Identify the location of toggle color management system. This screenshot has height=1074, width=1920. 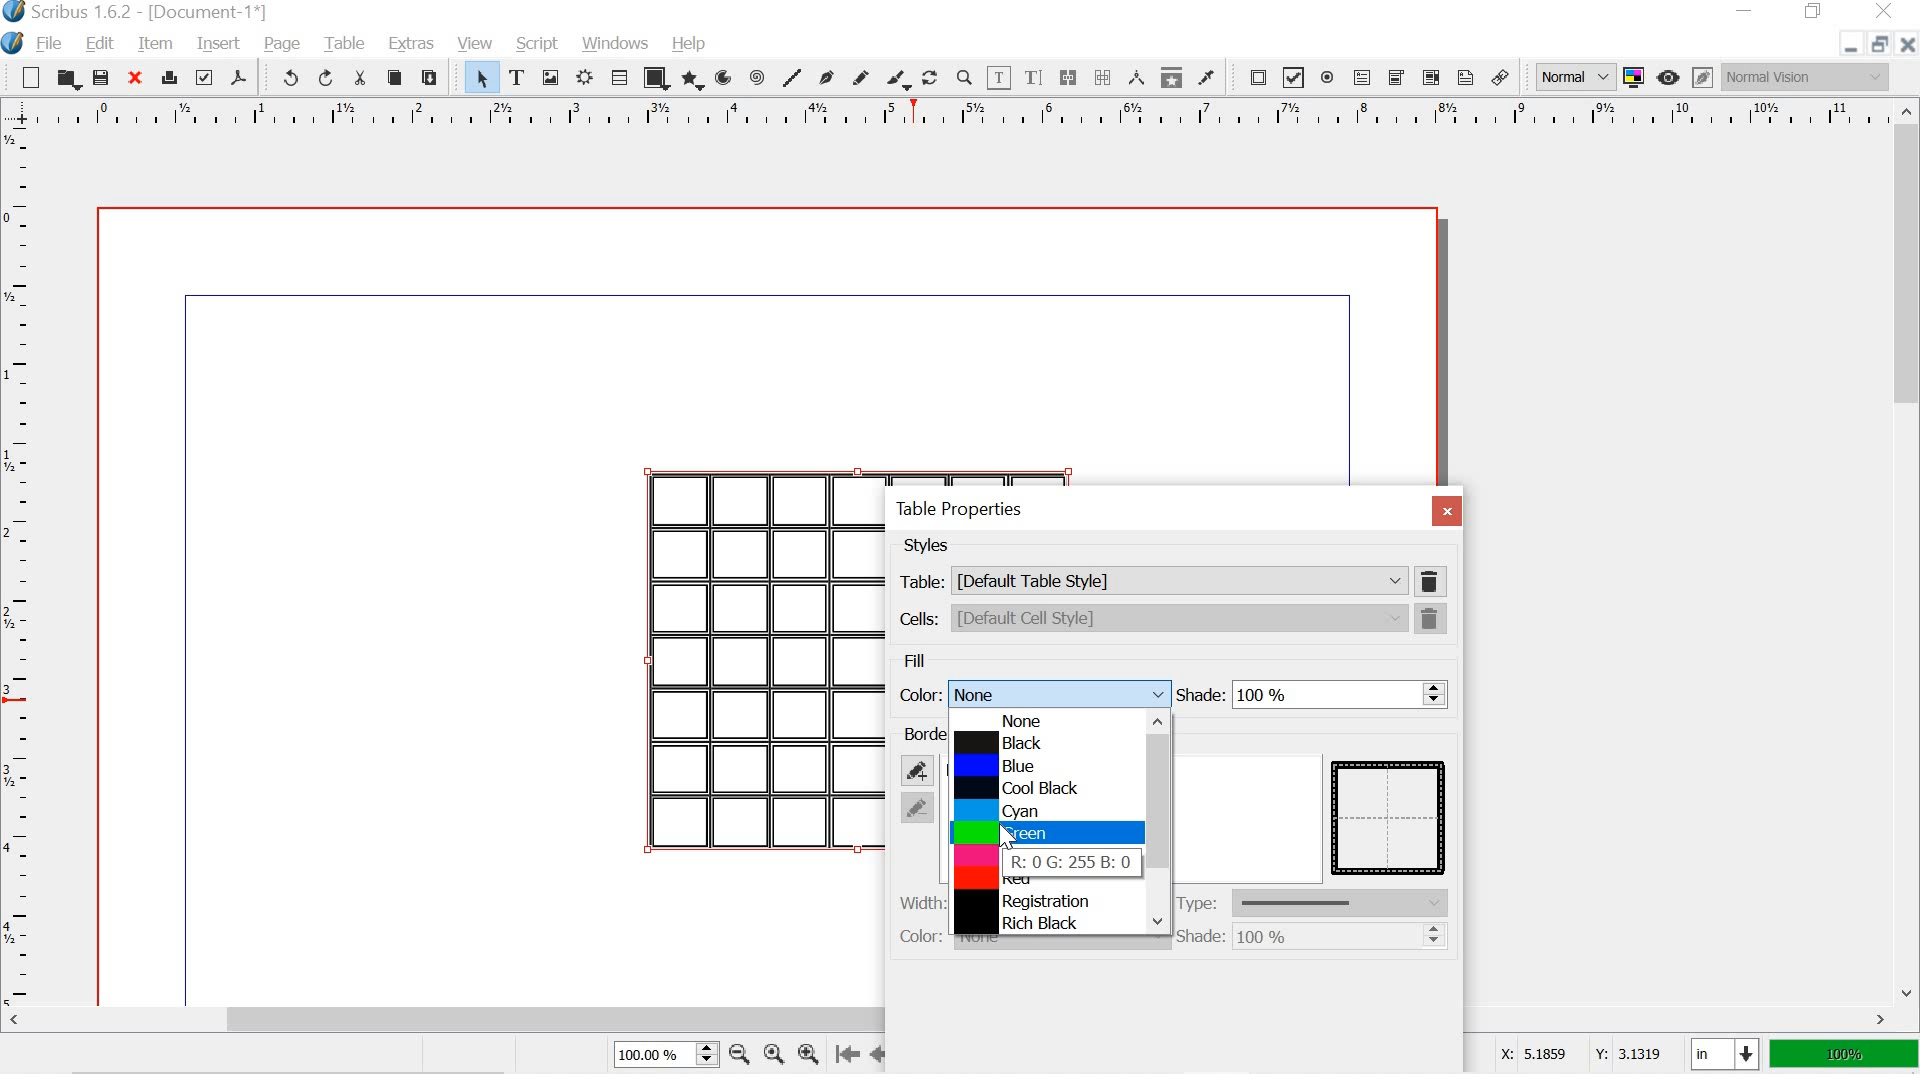
(1632, 75).